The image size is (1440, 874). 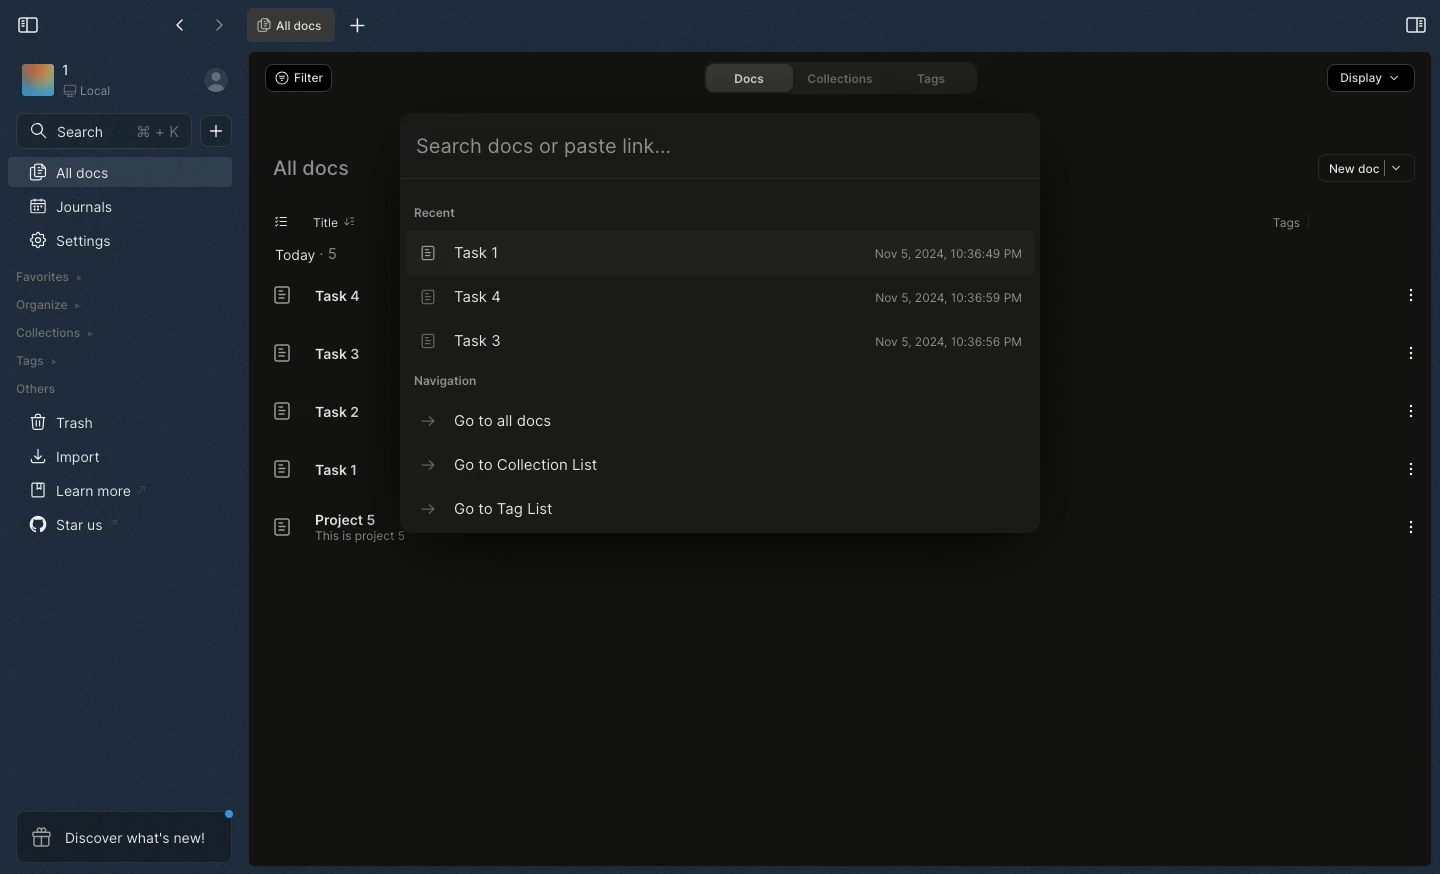 I want to click on Options, so click(x=1410, y=411).